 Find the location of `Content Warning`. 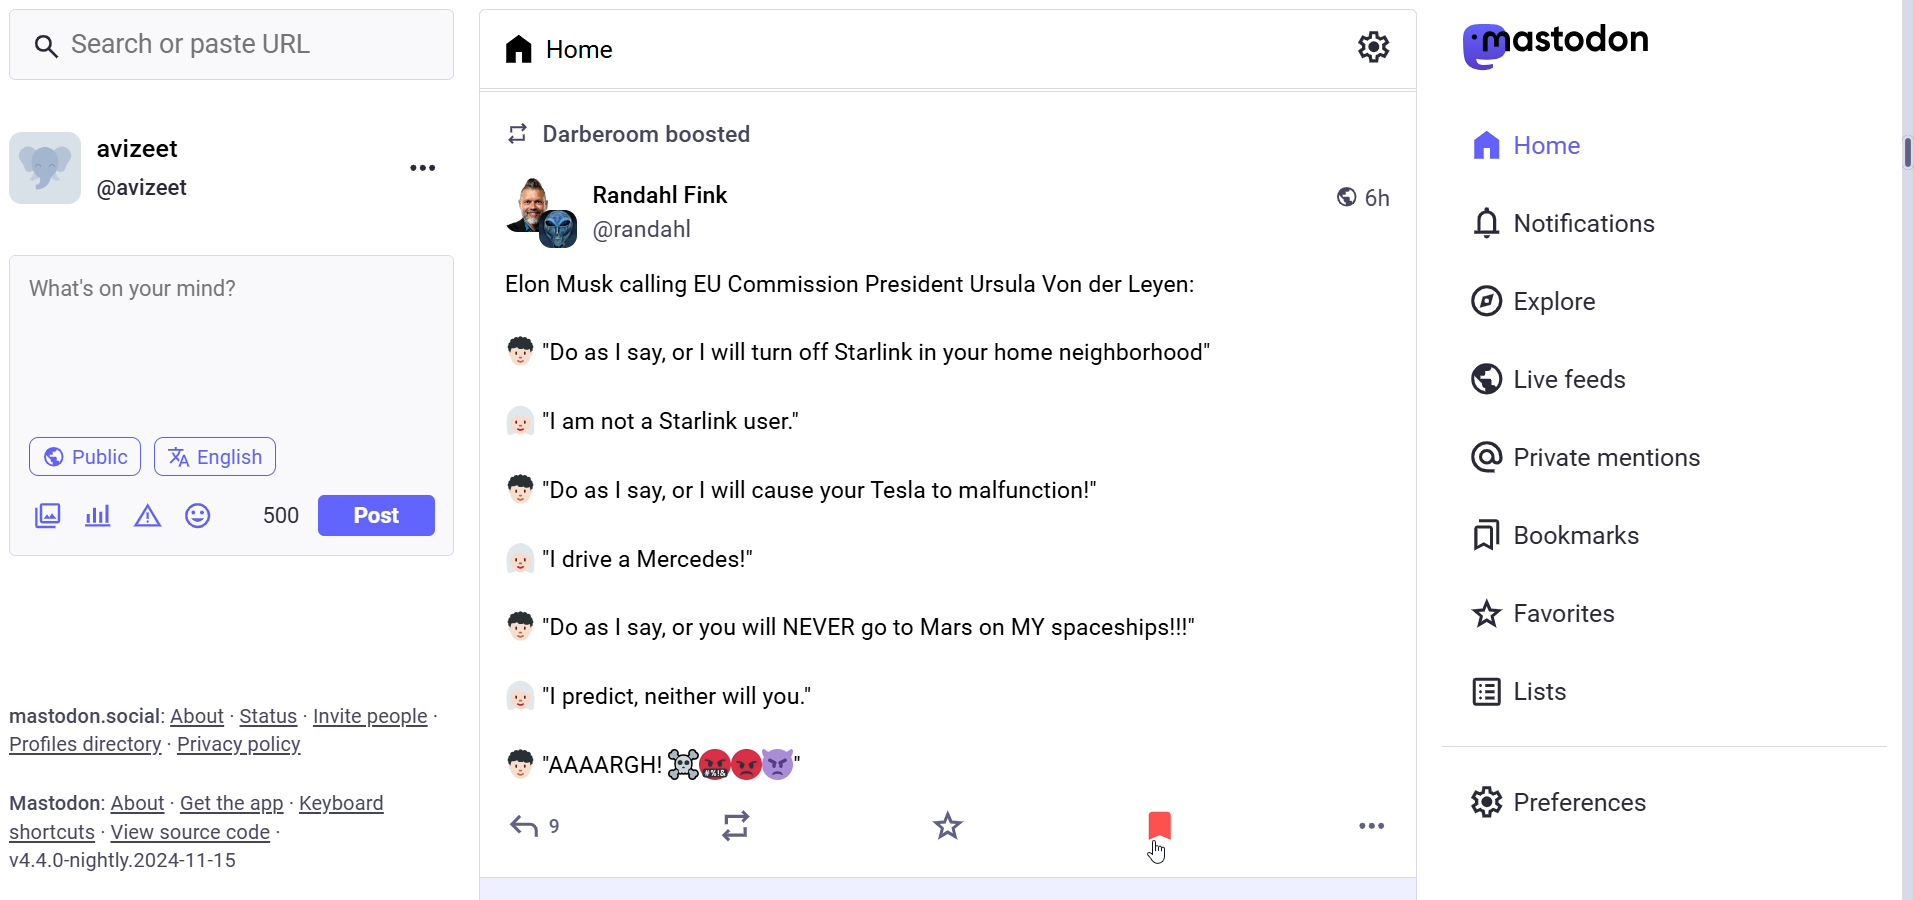

Content Warning is located at coordinates (147, 516).